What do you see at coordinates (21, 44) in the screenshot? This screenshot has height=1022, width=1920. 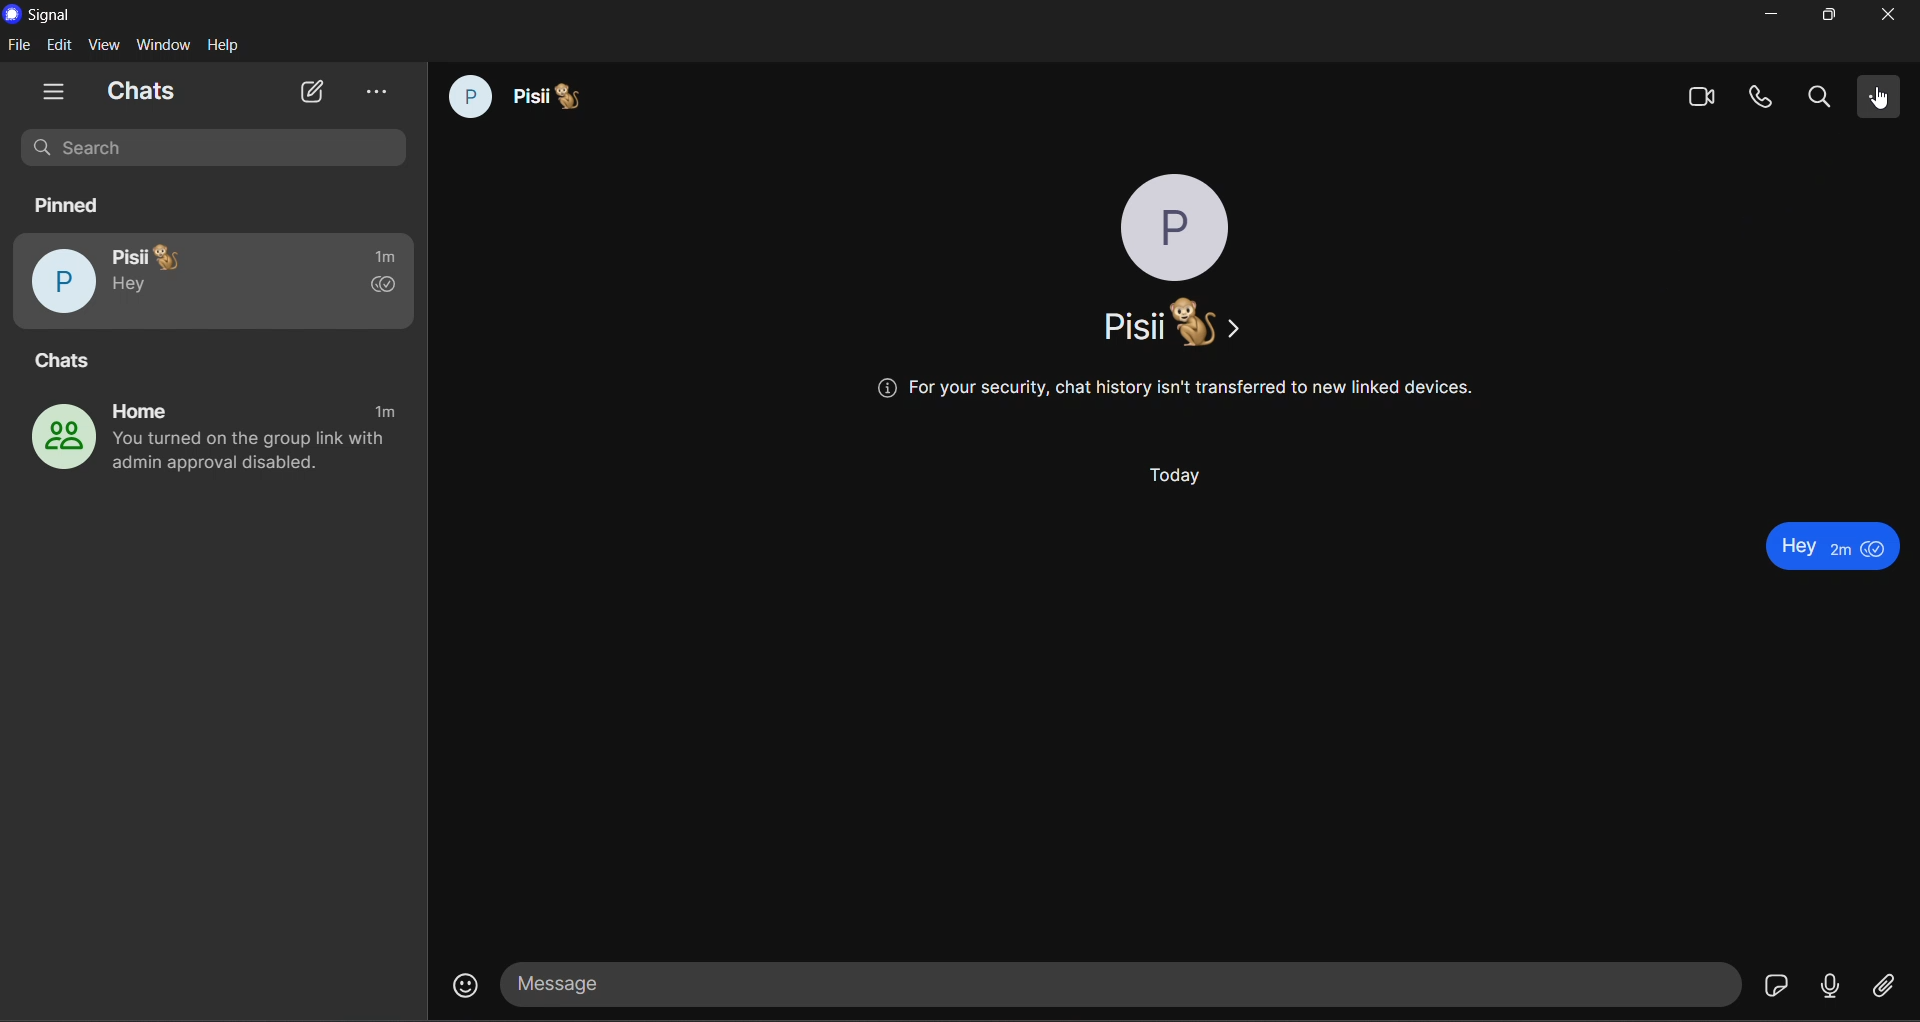 I see `file` at bounding box center [21, 44].